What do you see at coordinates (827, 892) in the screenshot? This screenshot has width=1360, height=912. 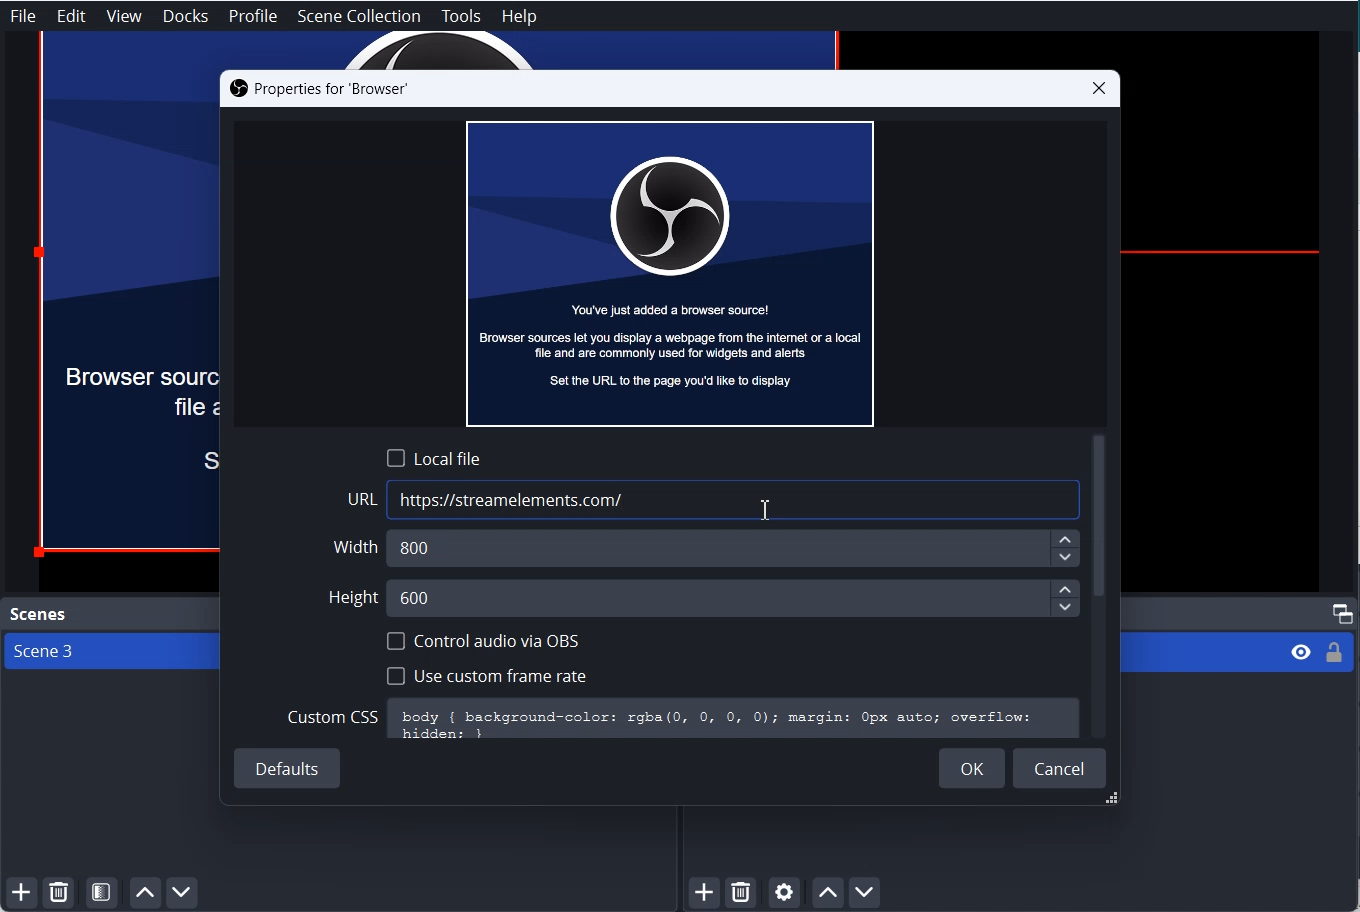 I see `Move Source up` at bounding box center [827, 892].